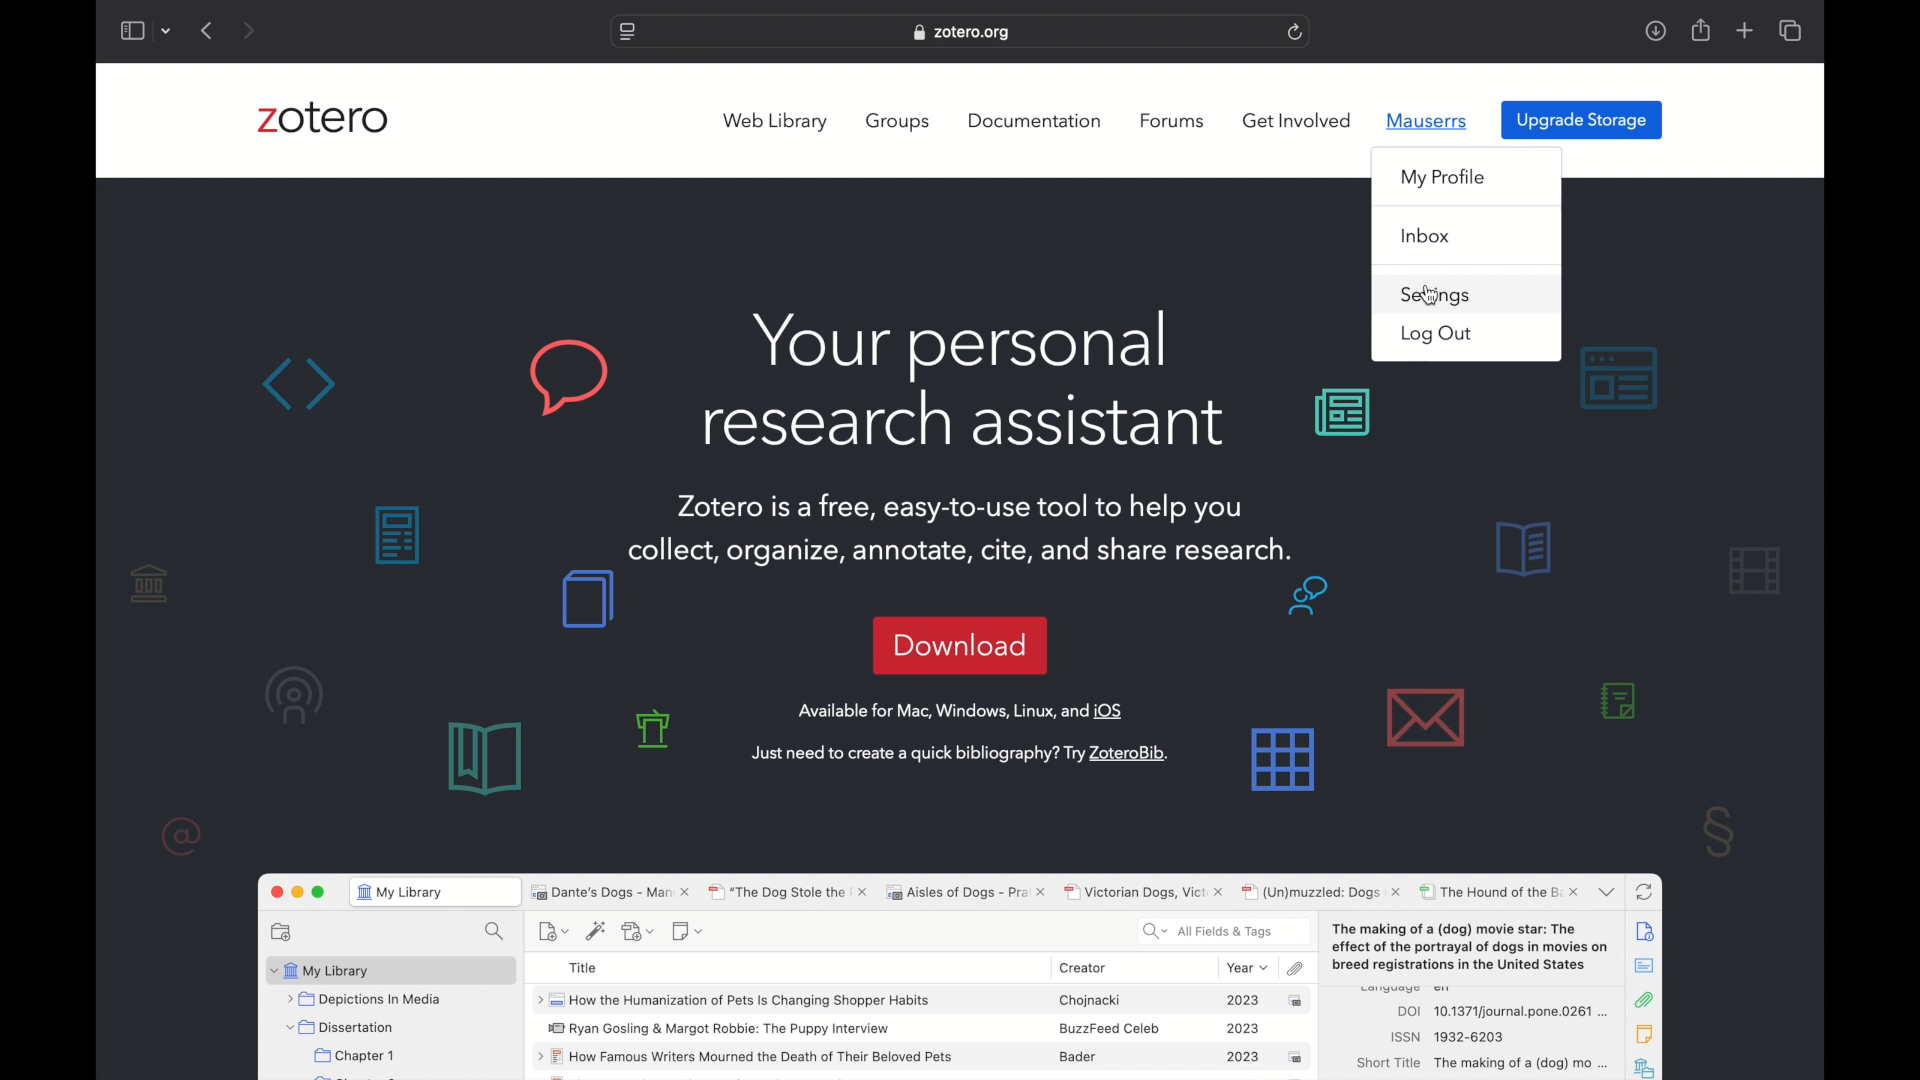 The height and width of the screenshot is (1080, 1920). Describe the element at coordinates (1582, 121) in the screenshot. I see `upgrade storage` at that location.